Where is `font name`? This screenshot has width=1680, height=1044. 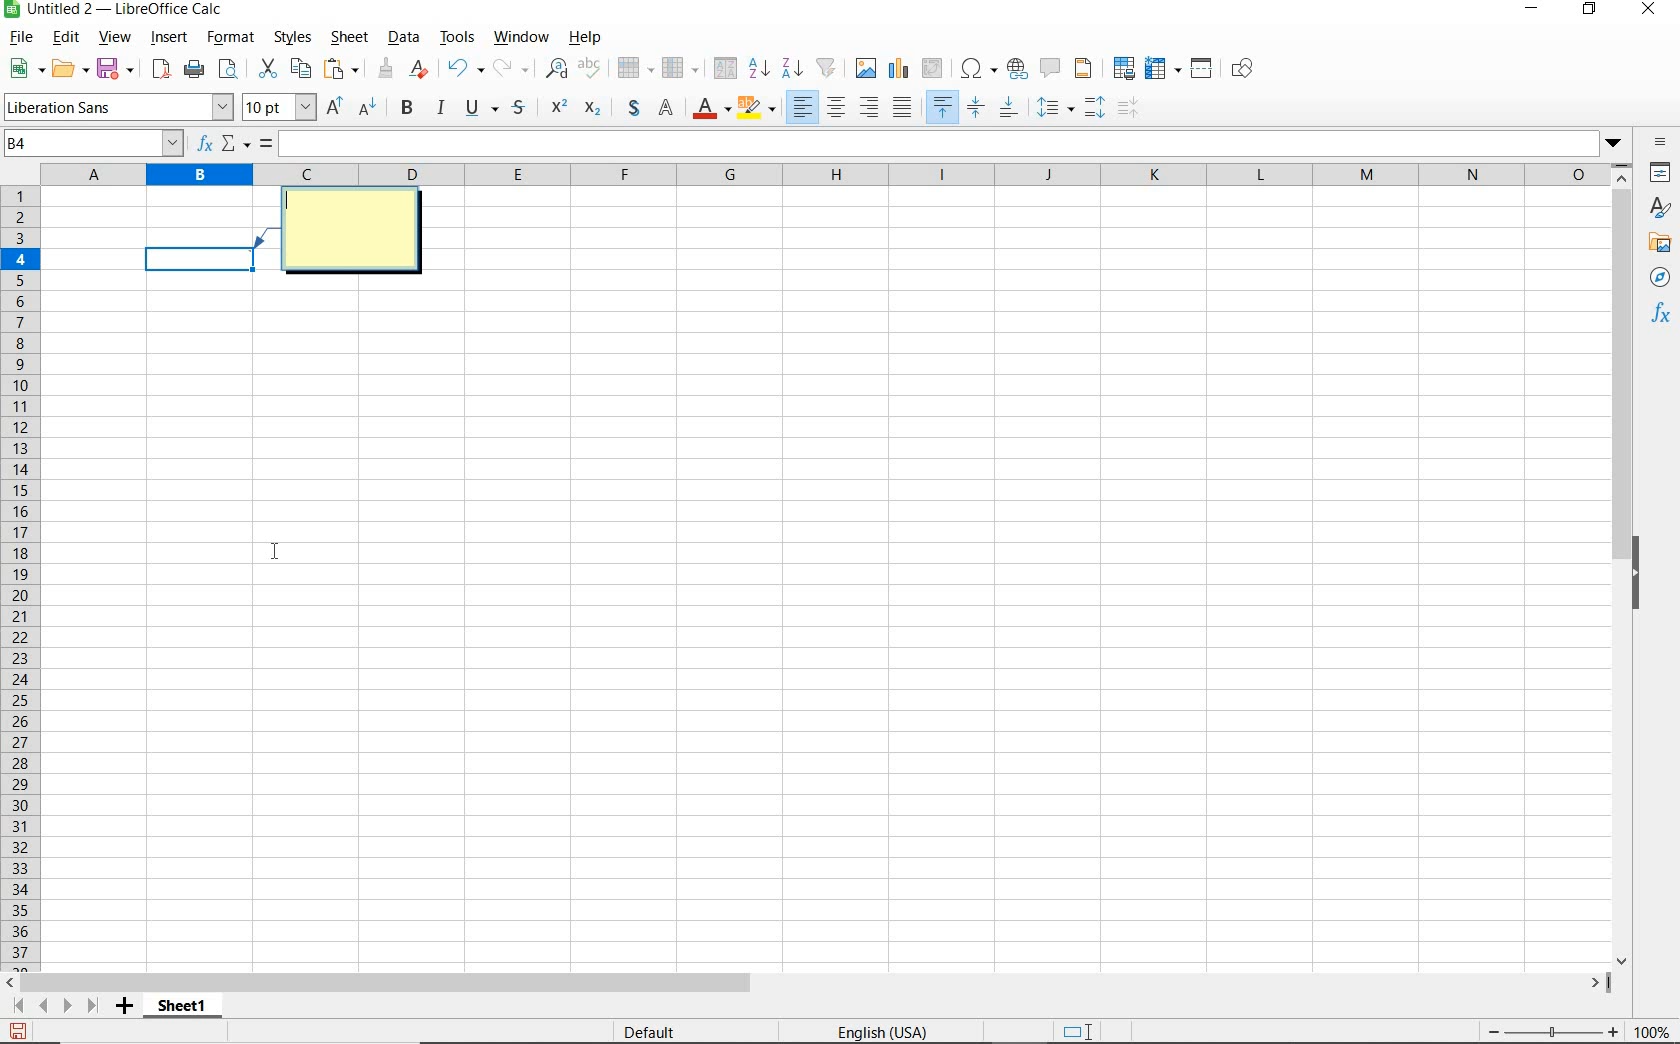
font name is located at coordinates (119, 107).